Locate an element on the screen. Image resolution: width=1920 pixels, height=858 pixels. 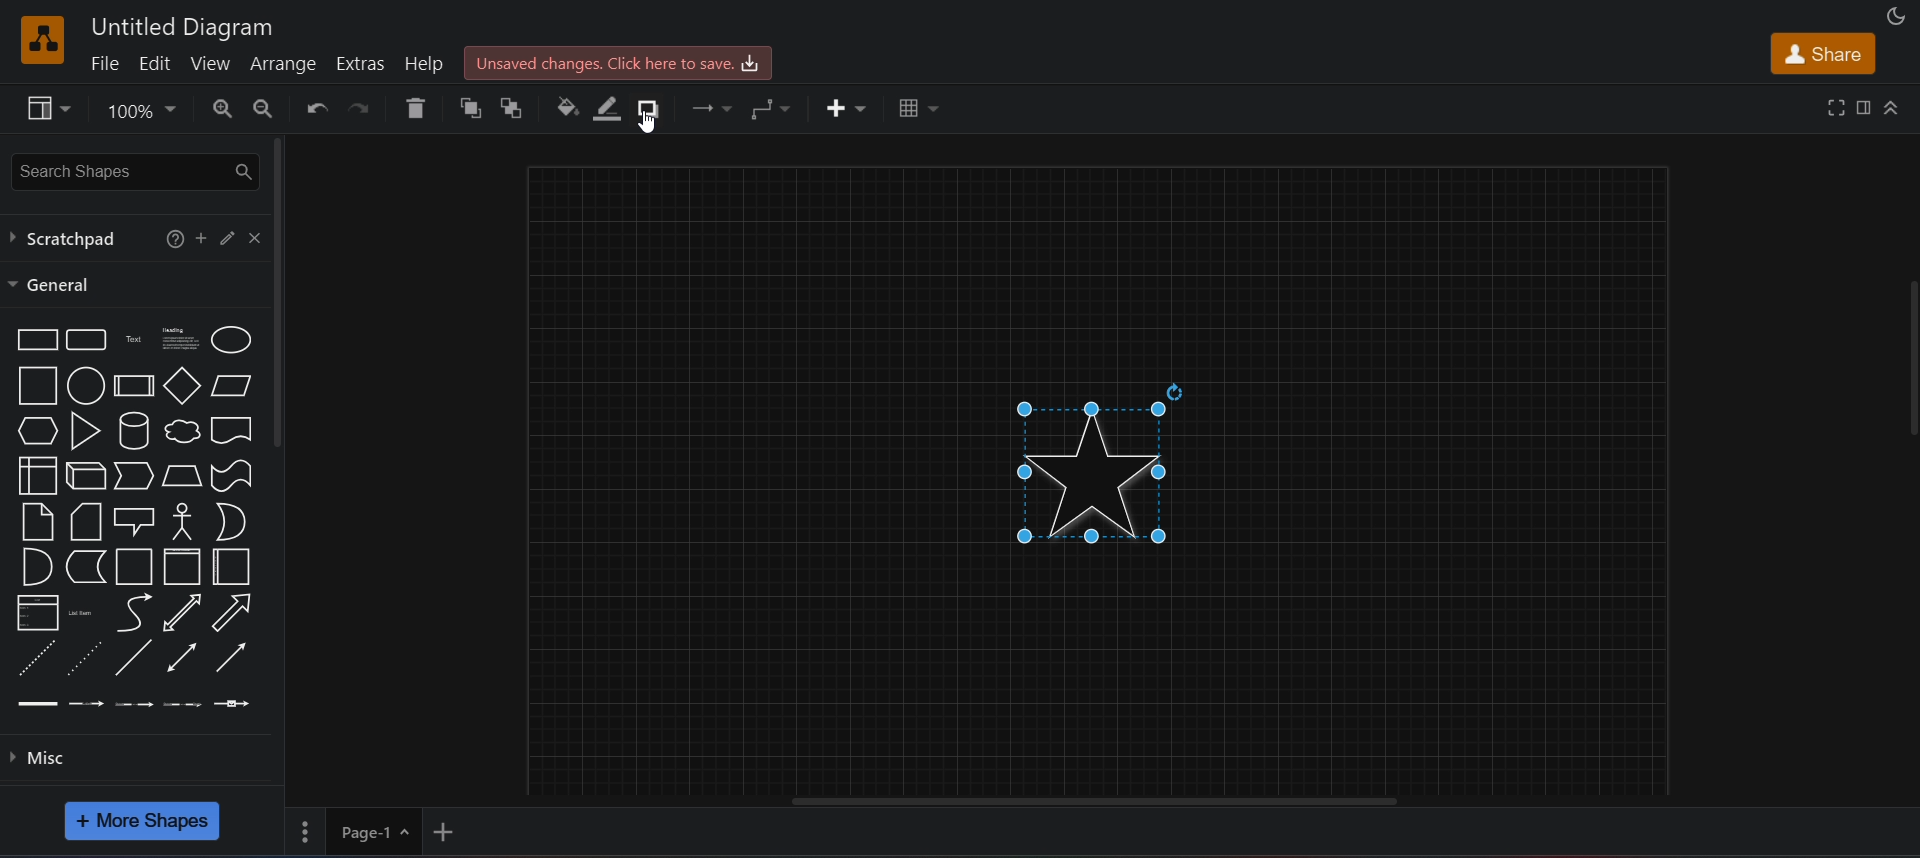
rounded rectangle is located at coordinates (87, 340).